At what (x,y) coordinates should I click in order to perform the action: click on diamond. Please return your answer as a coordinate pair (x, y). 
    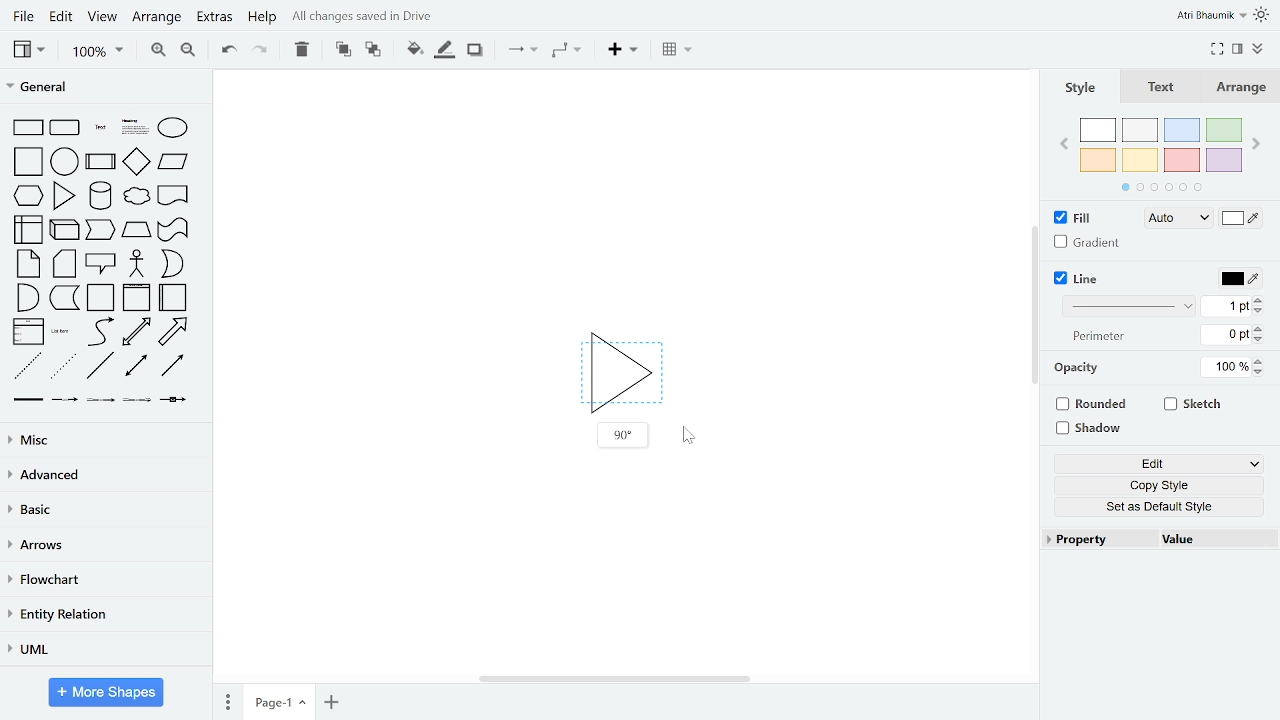
    Looking at the image, I should click on (136, 162).